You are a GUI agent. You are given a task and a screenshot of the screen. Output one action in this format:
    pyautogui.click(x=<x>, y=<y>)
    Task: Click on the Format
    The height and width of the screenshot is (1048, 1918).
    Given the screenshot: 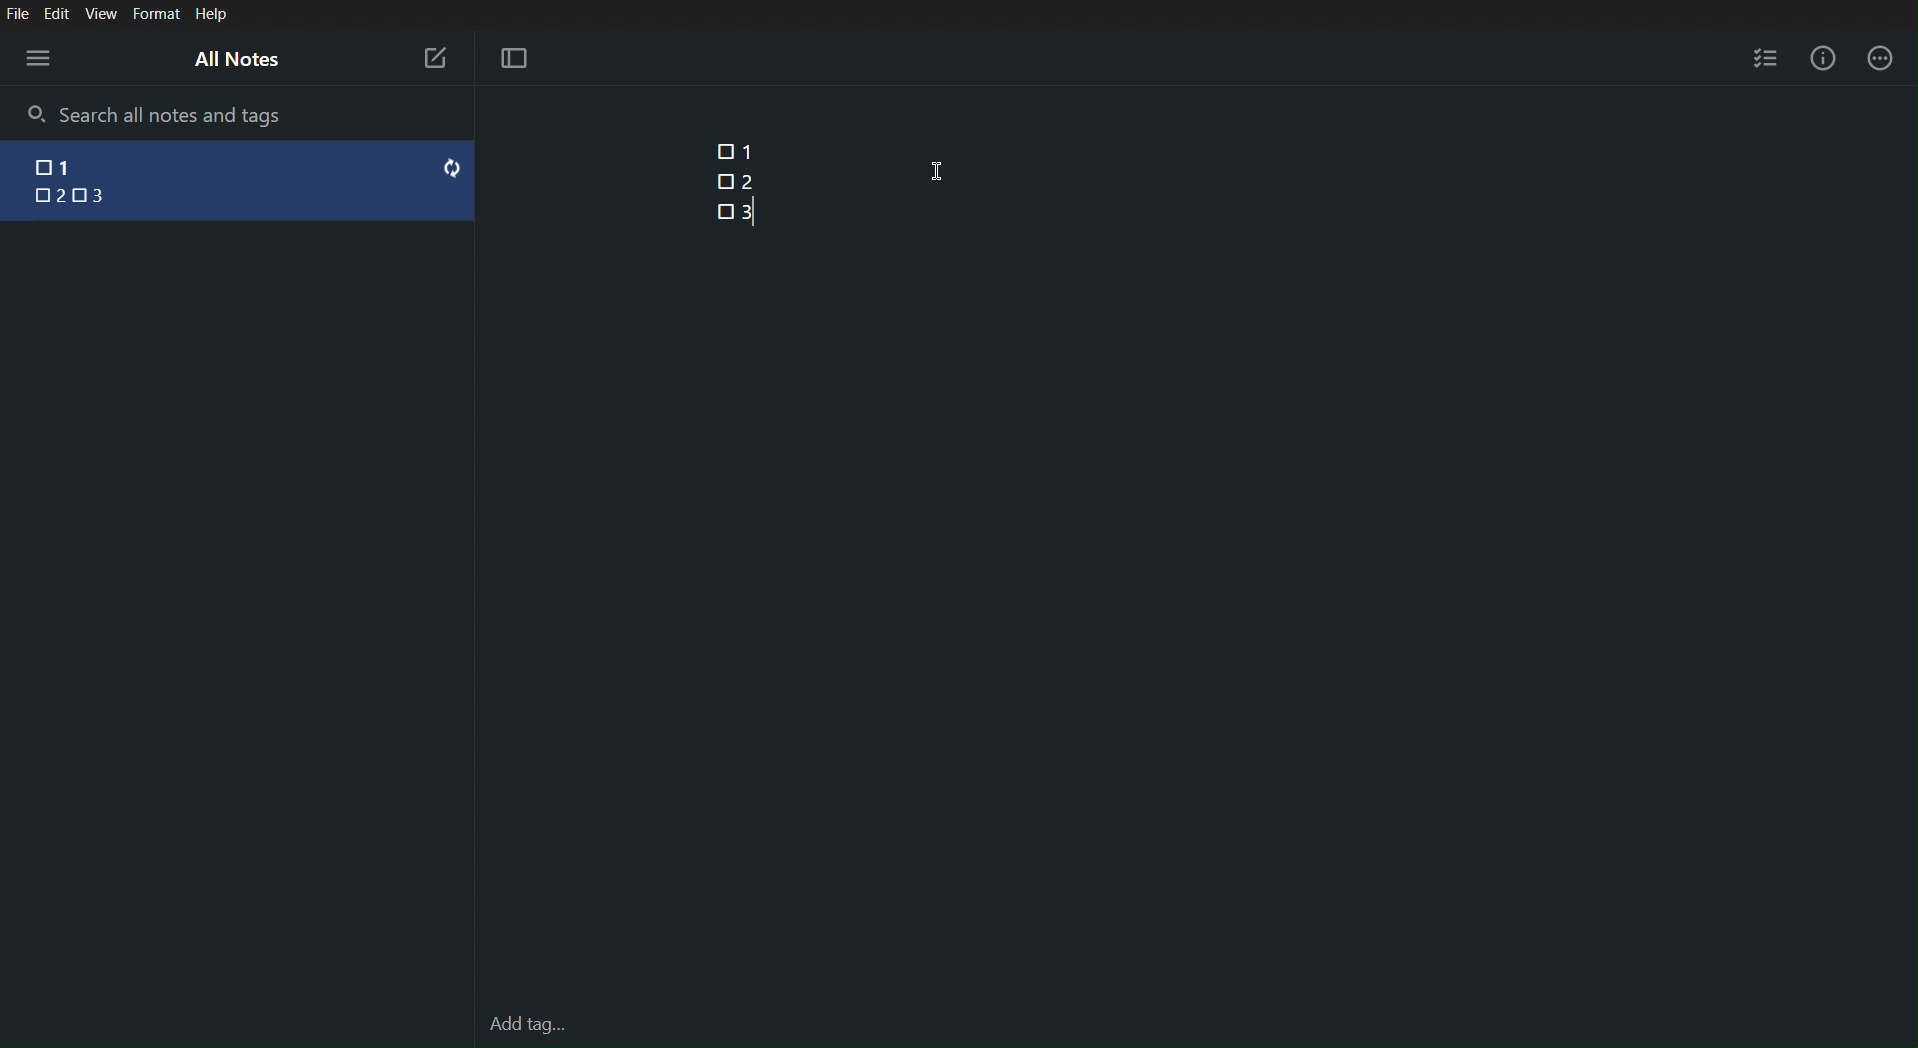 What is the action you would take?
    pyautogui.click(x=155, y=15)
    